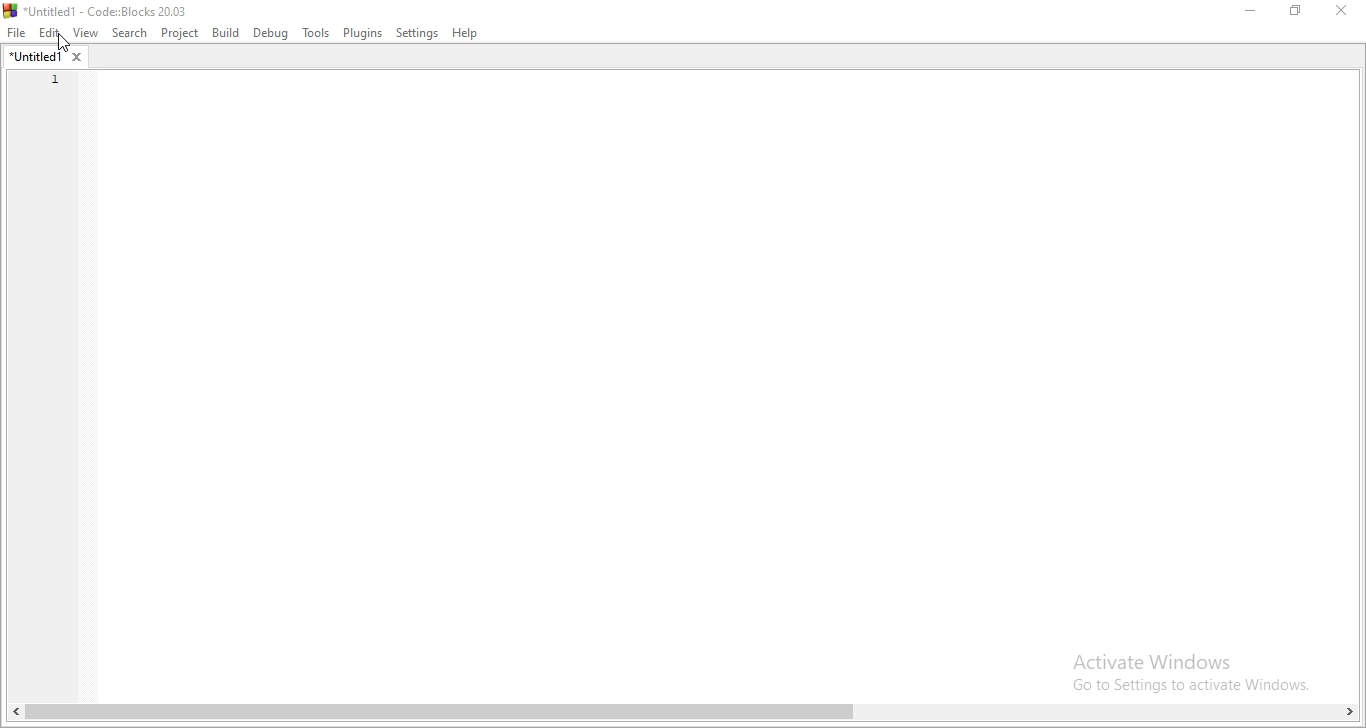 The height and width of the screenshot is (728, 1366). Describe the element at coordinates (317, 32) in the screenshot. I see `tools` at that location.